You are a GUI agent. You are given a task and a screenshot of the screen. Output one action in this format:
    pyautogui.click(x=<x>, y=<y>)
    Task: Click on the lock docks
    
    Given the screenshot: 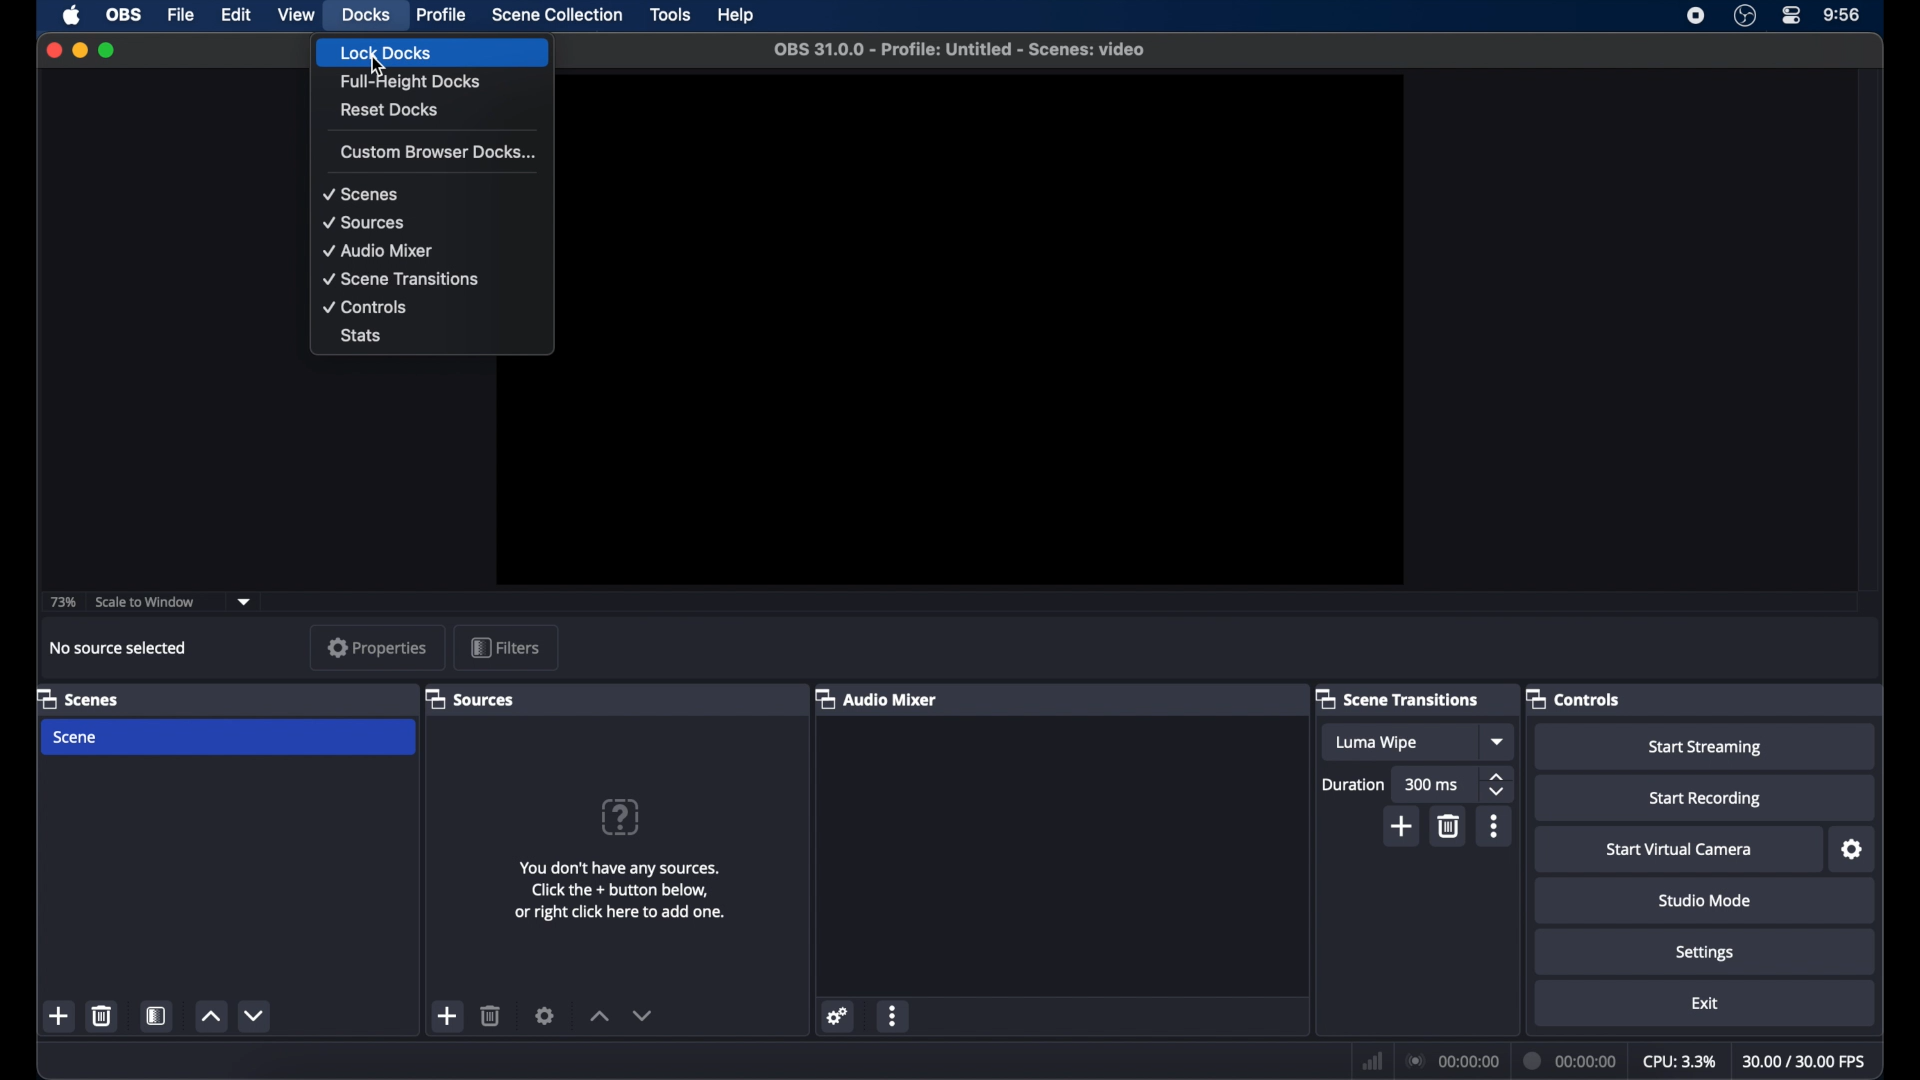 What is the action you would take?
    pyautogui.click(x=391, y=53)
    